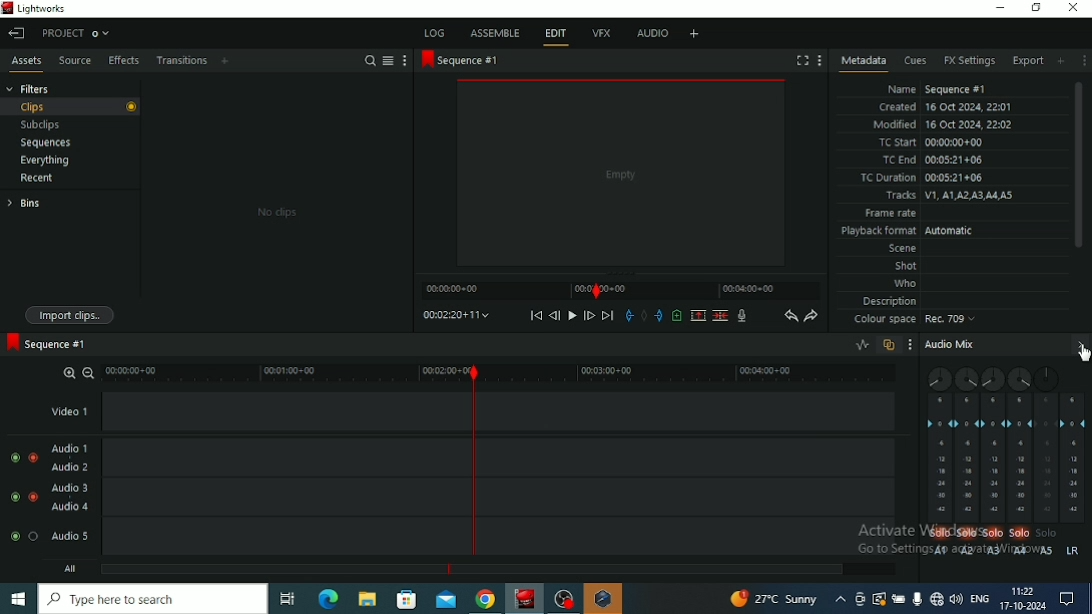  Describe the element at coordinates (26, 63) in the screenshot. I see `Assests` at that location.